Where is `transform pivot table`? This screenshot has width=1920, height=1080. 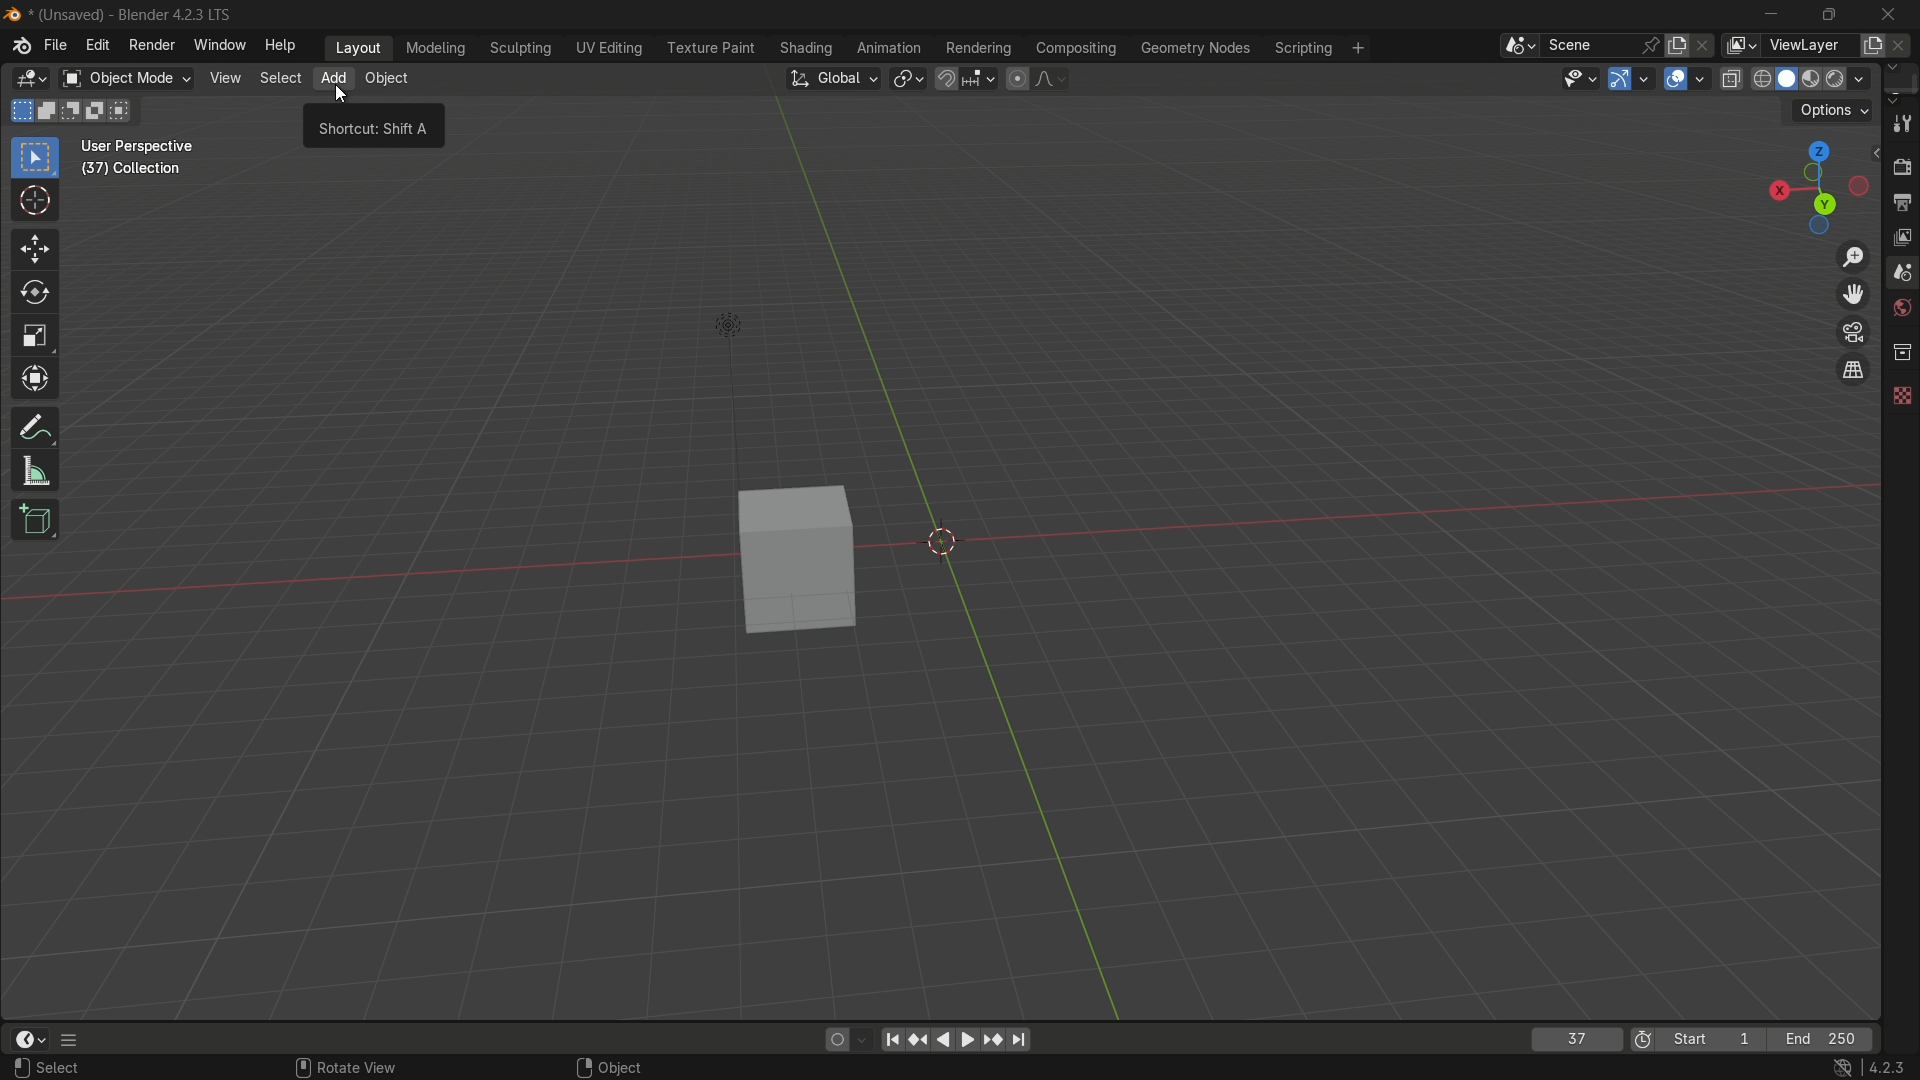
transform pivot table is located at coordinates (907, 80).